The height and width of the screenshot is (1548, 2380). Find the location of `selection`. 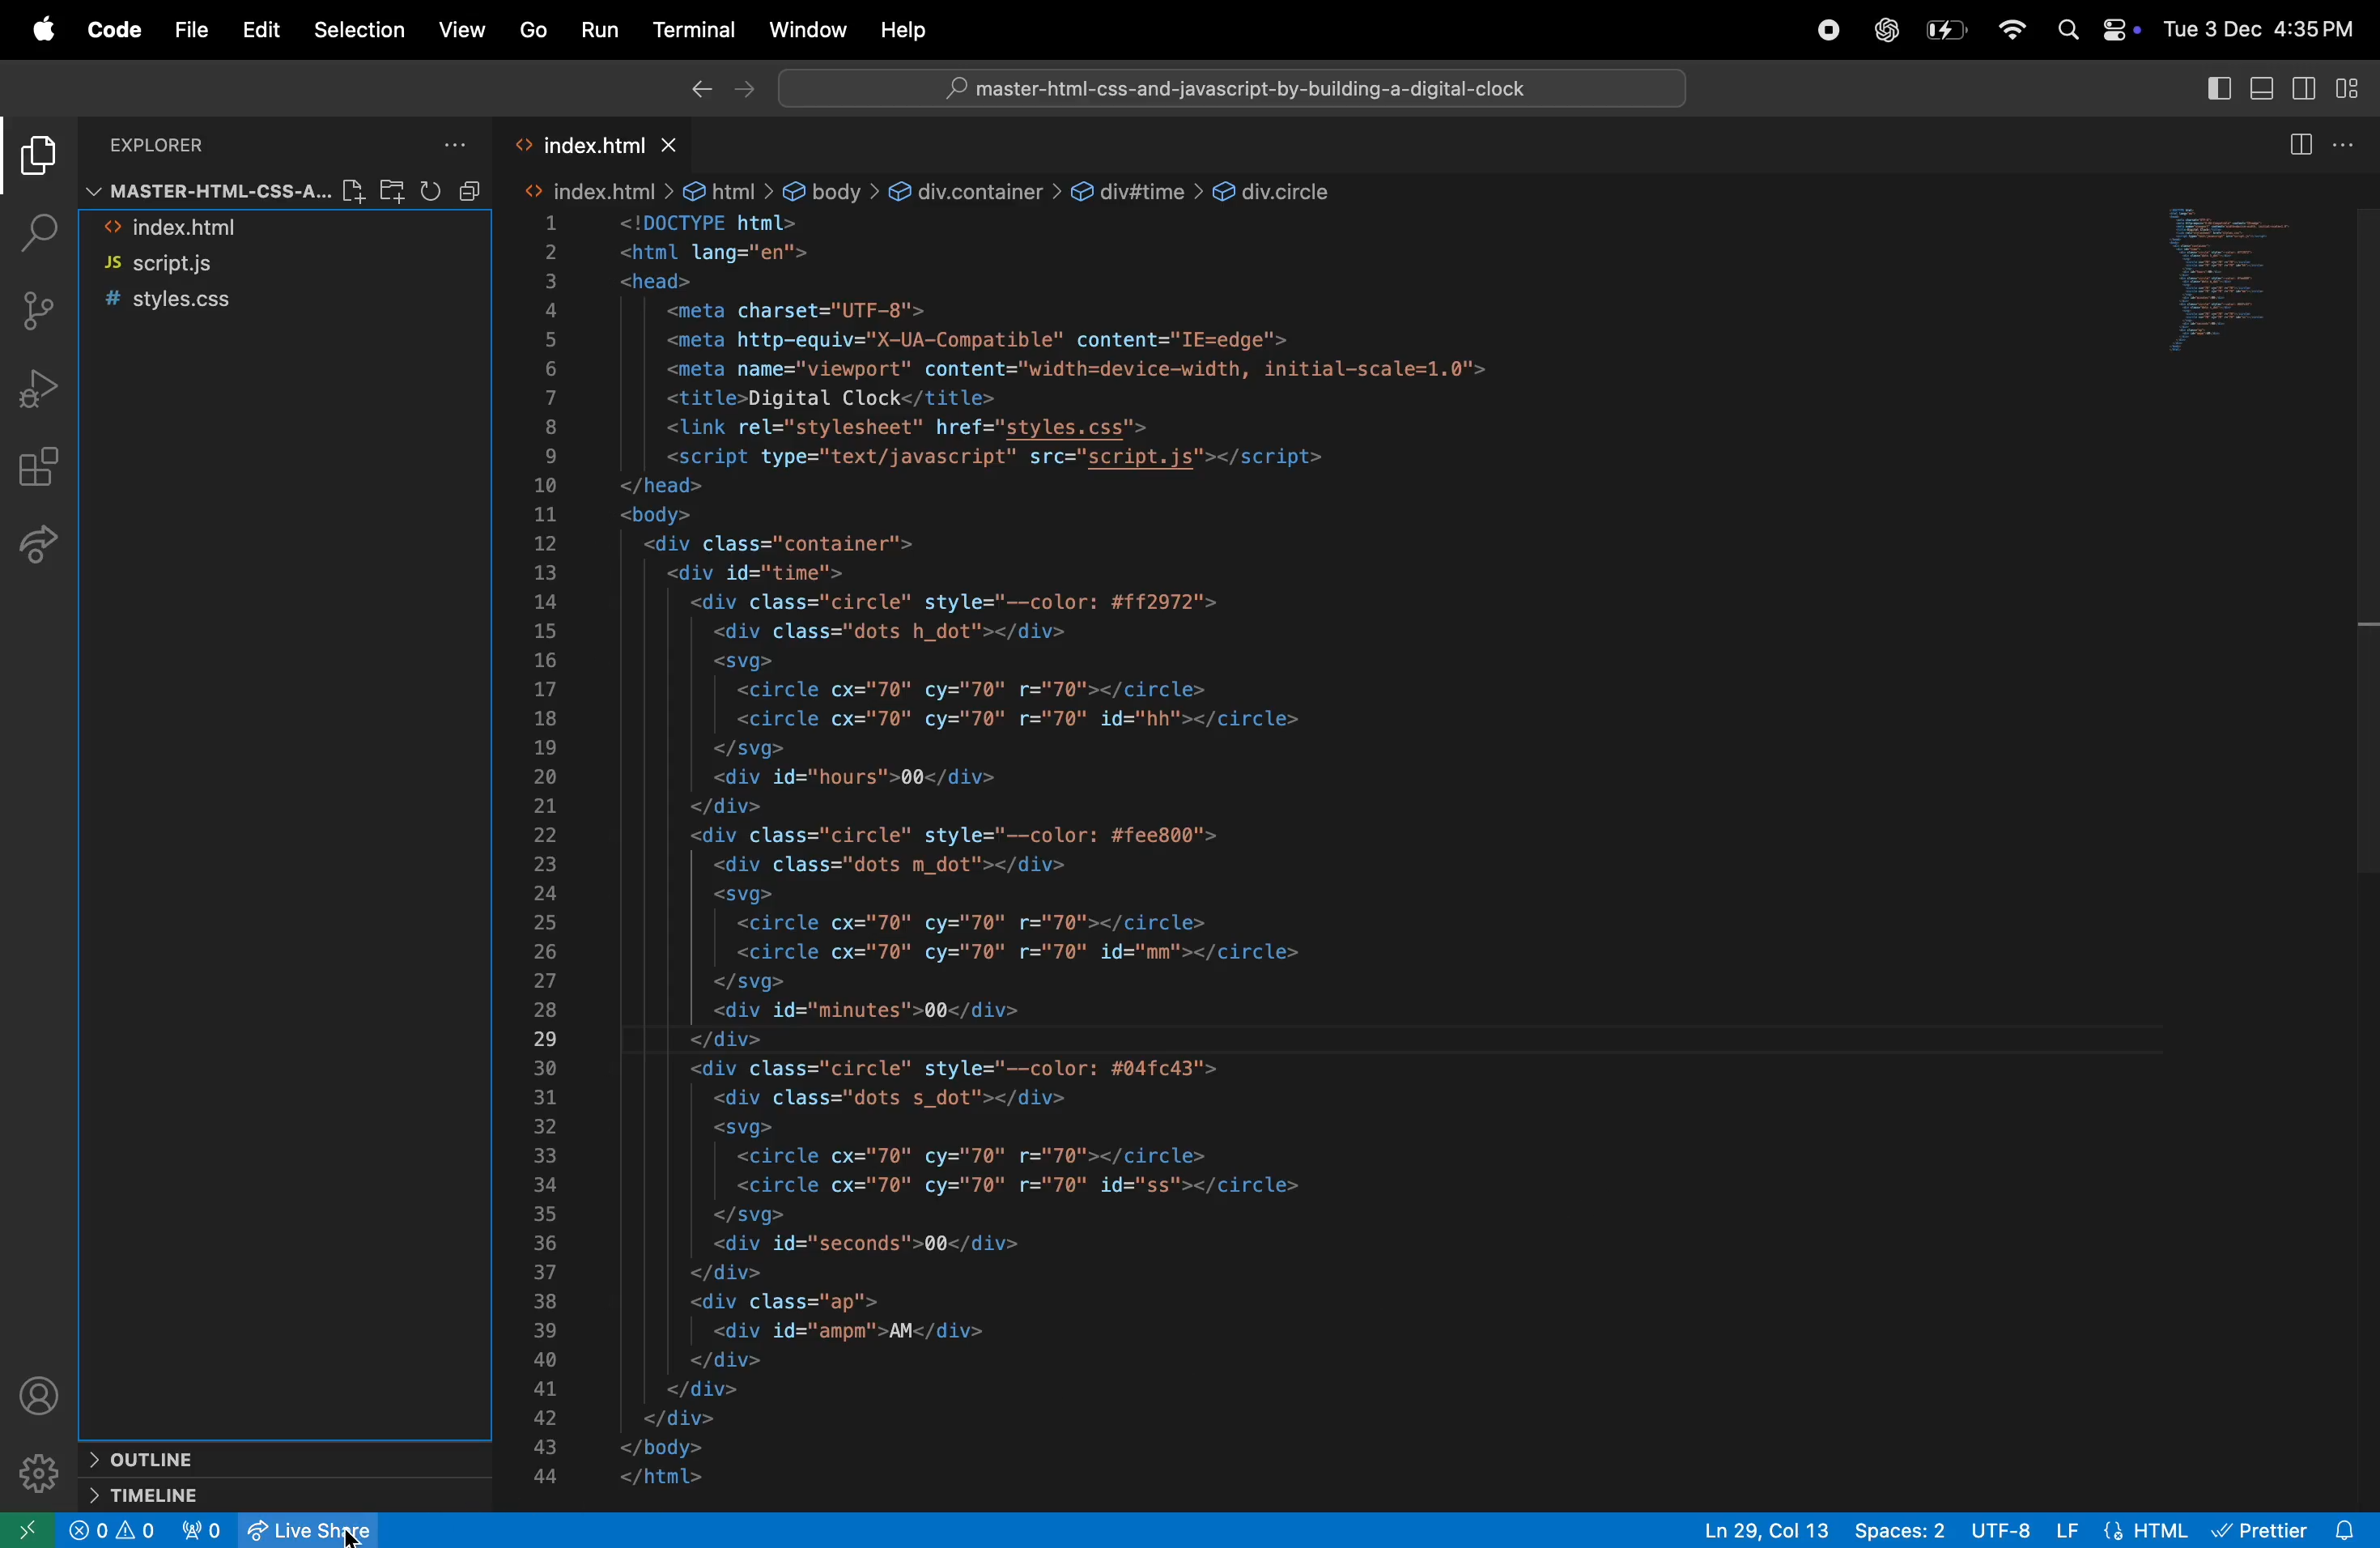

selection is located at coordinates (355, 29).